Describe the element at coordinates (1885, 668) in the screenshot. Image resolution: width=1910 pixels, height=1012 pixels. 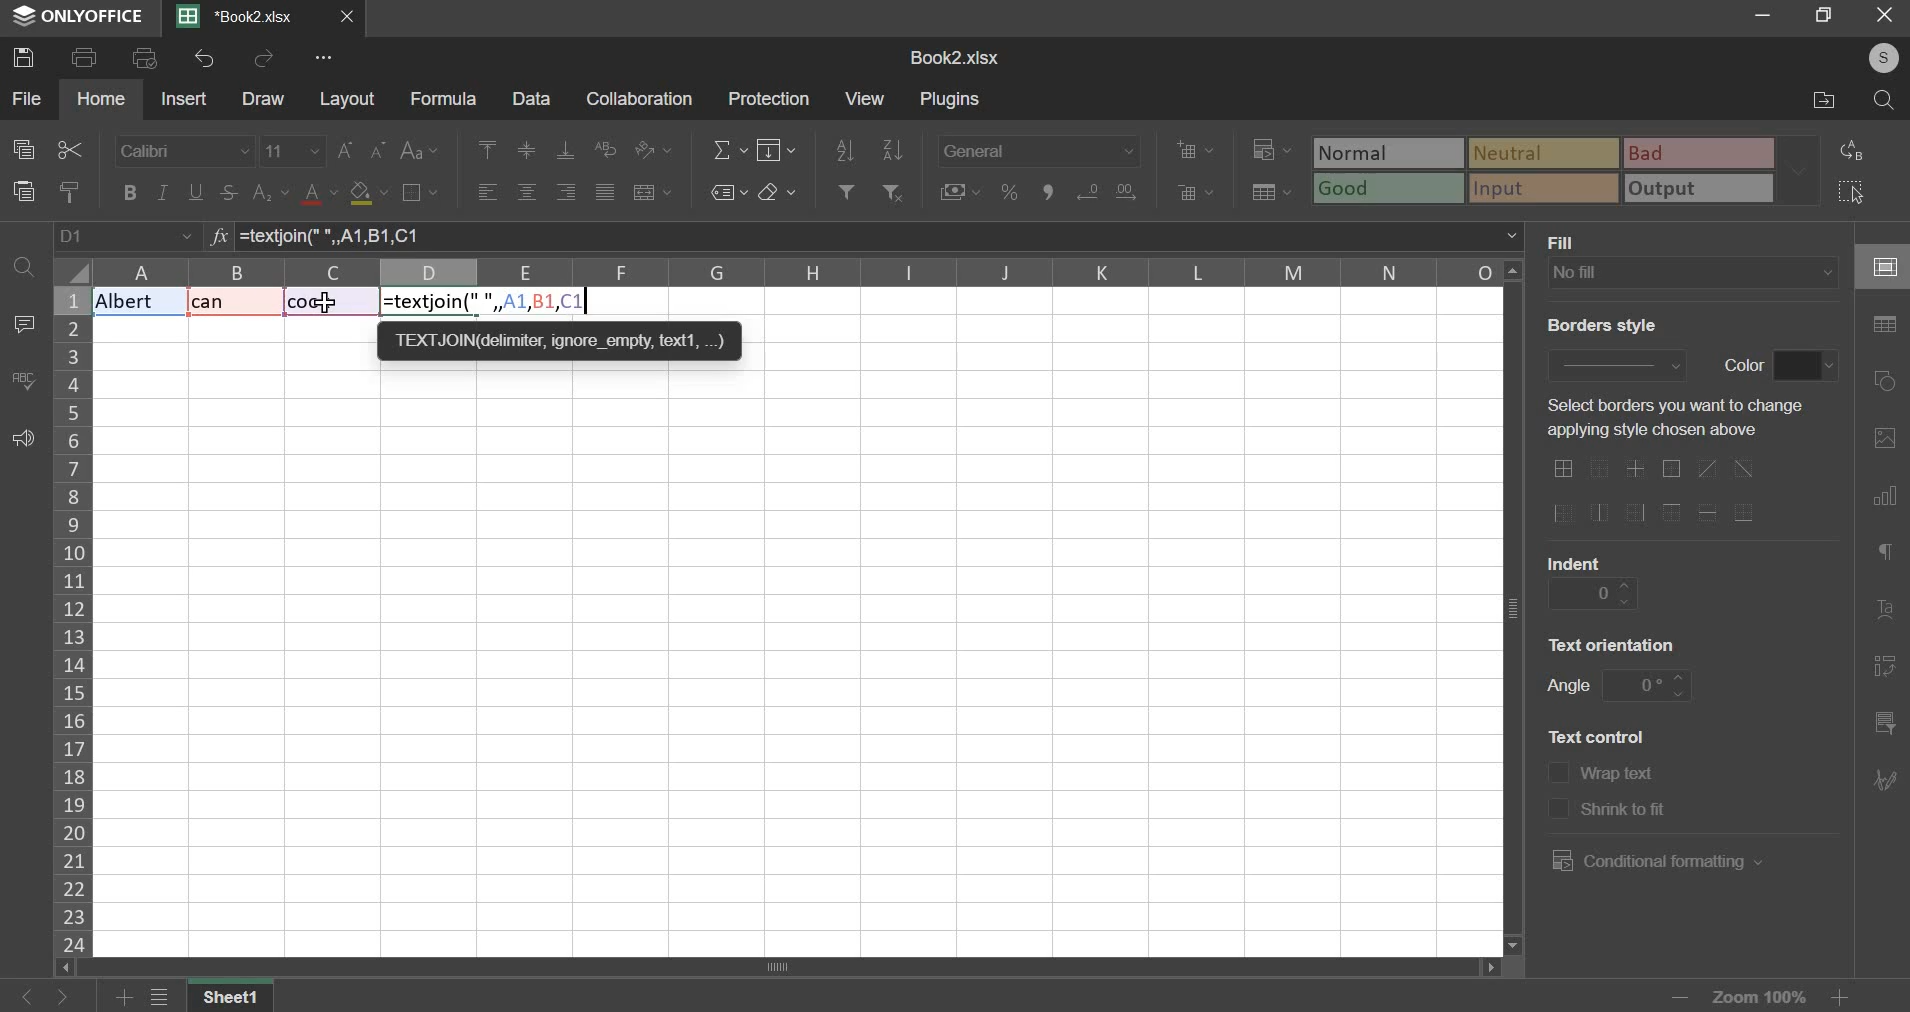
I see `pivot table` at that location.